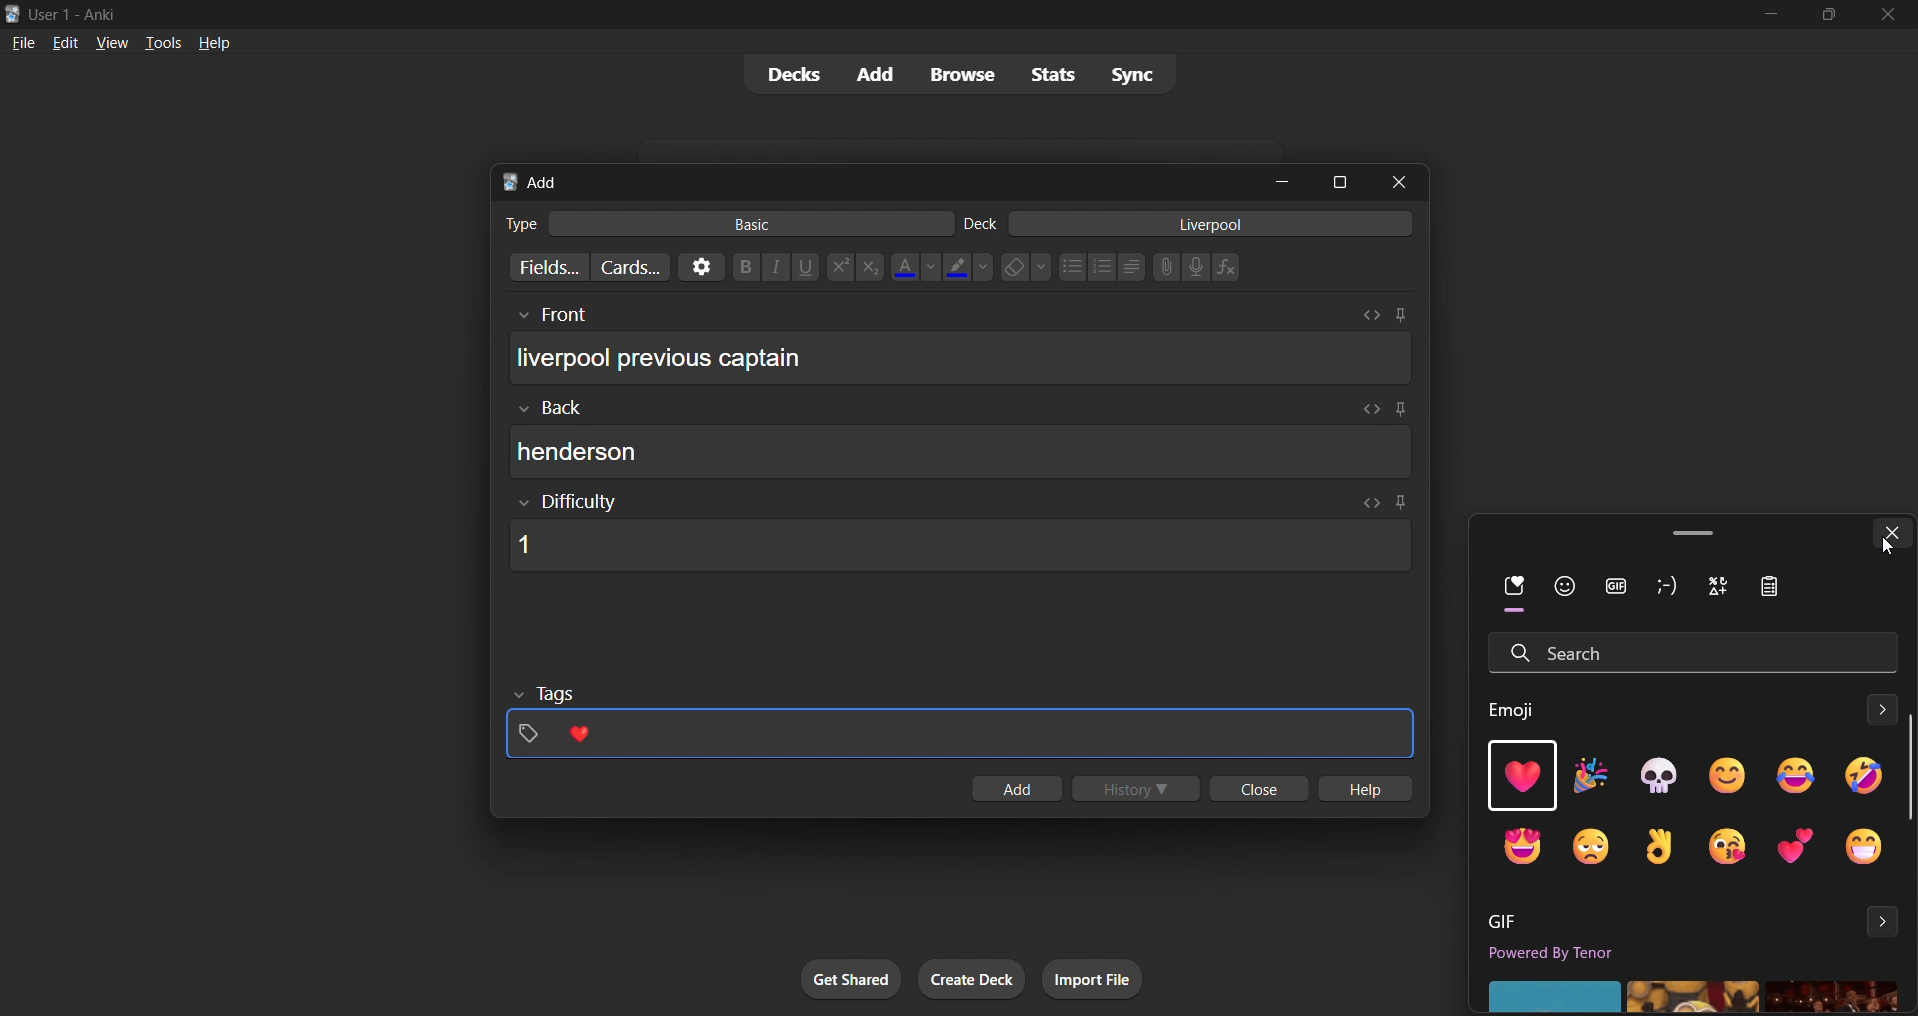  I want to click on icon , so click(1775, 589).